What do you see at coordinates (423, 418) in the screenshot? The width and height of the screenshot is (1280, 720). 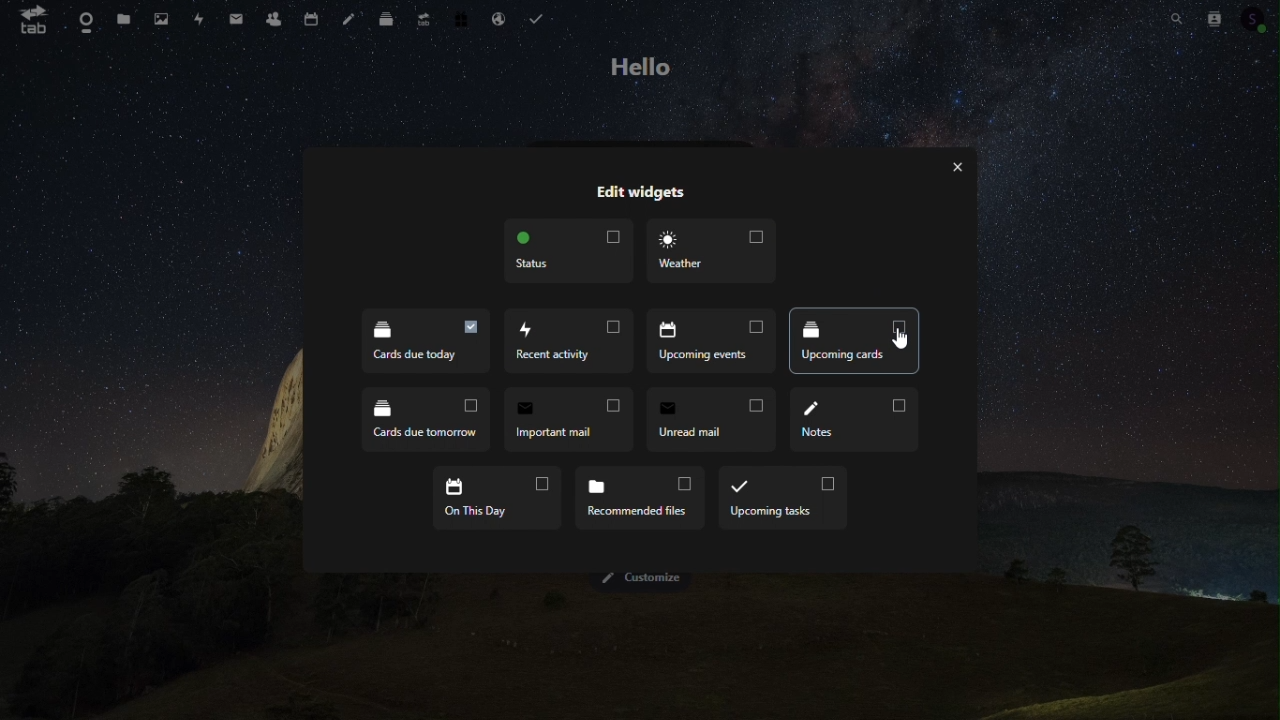 I see `Cards due tomorrow` at bounding box center [423, 418].